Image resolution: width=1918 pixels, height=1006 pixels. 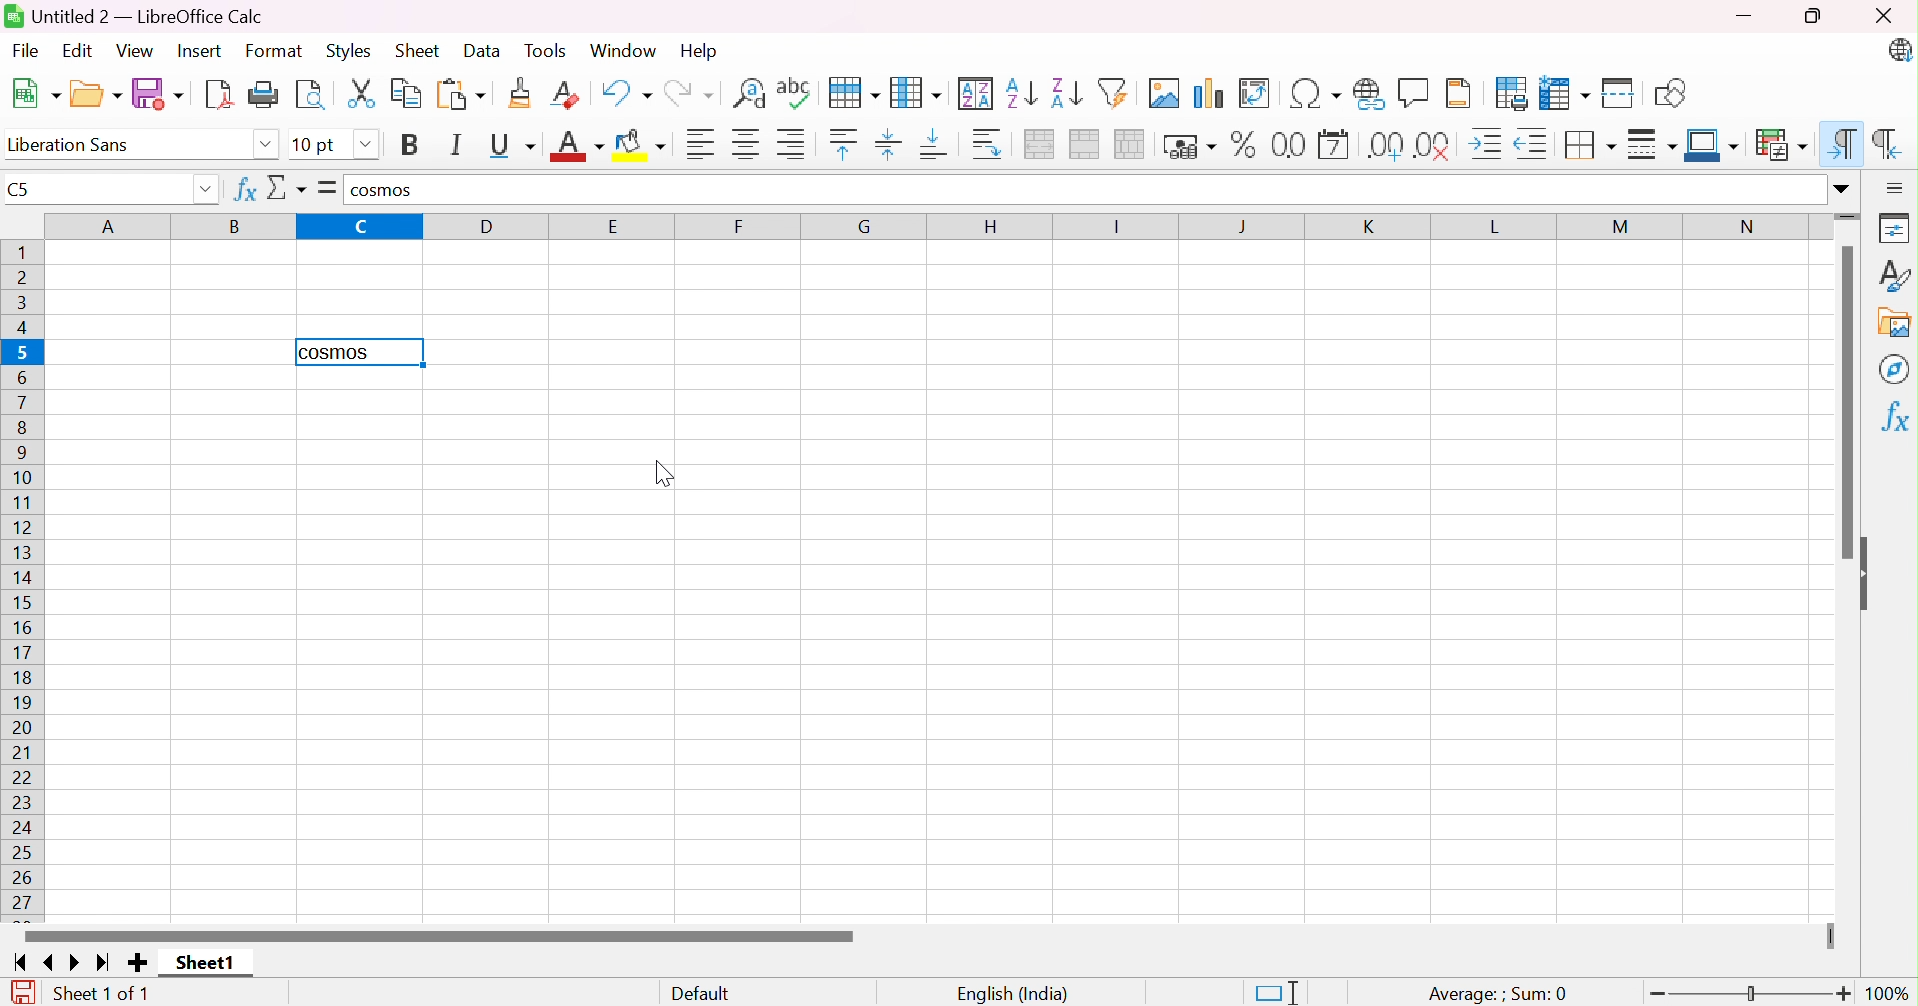 I want to click on Show Draw  Functions, so click(x=1674, y=91).